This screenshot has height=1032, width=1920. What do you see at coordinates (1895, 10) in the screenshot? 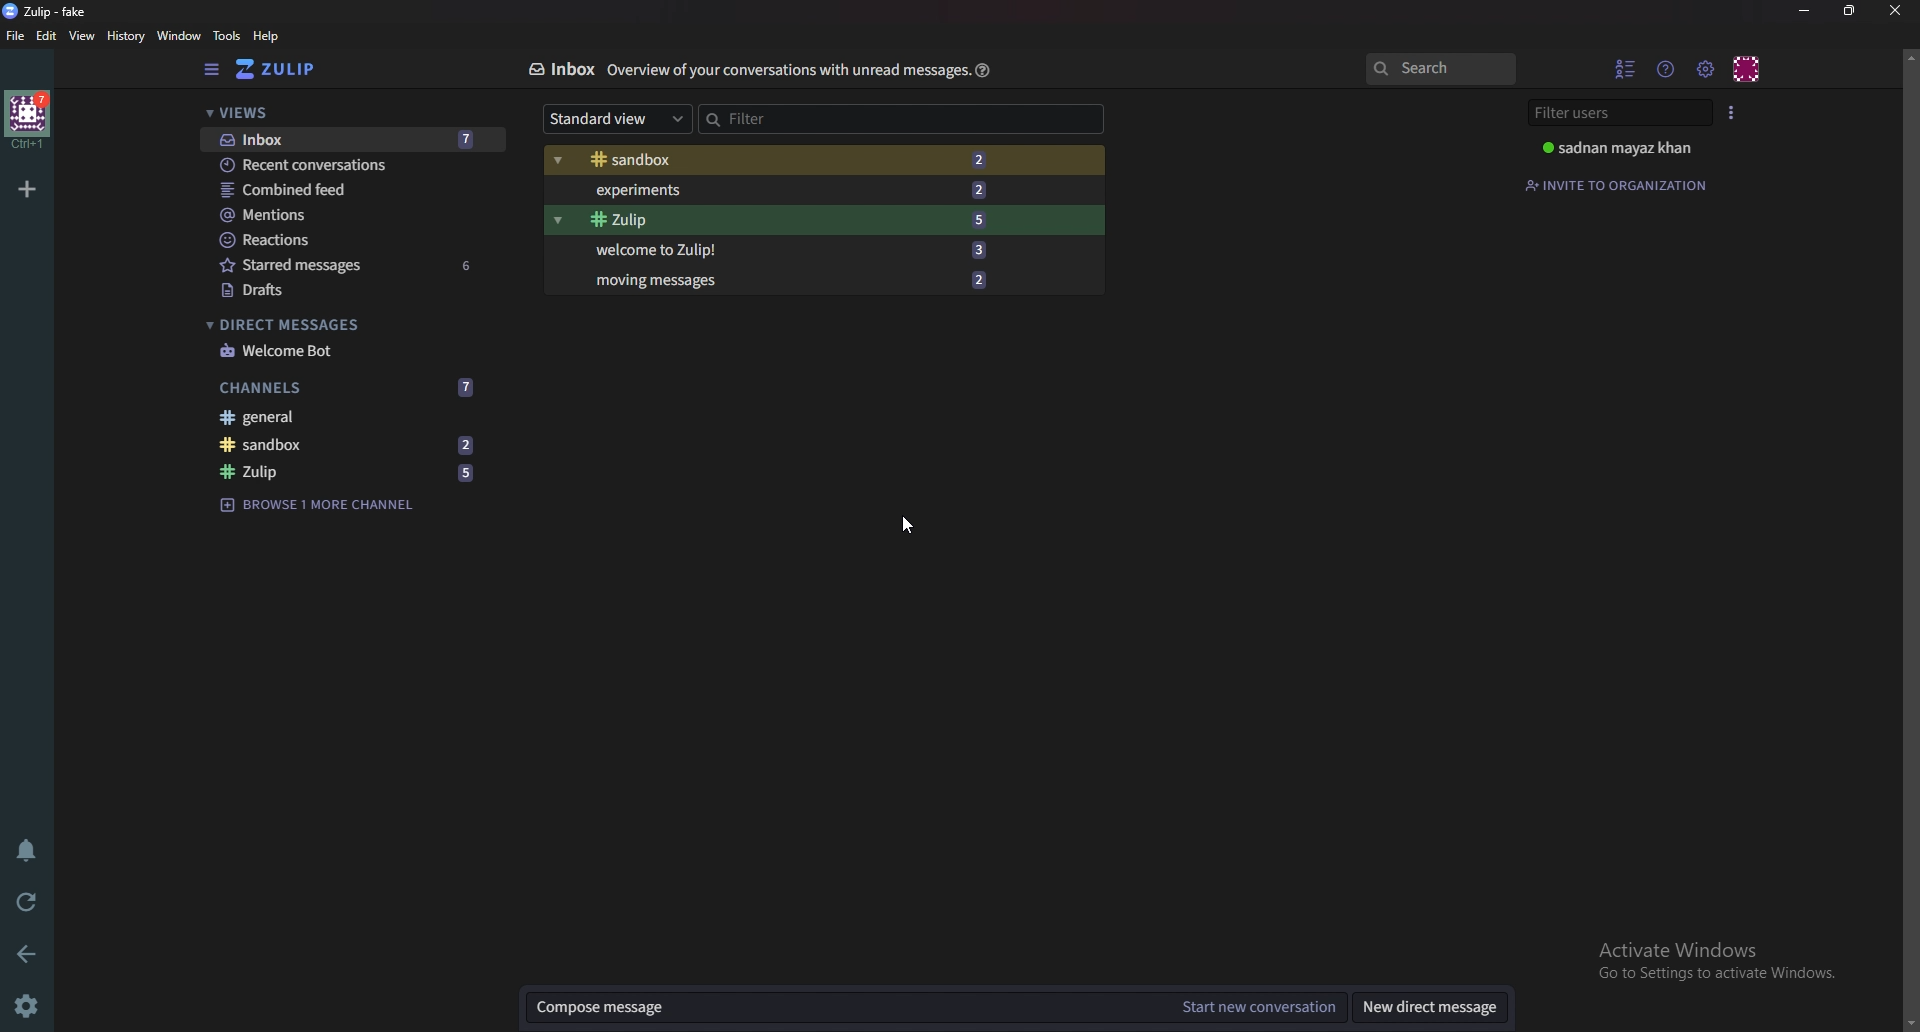
I see `close` at bounding box center [1895, 10].